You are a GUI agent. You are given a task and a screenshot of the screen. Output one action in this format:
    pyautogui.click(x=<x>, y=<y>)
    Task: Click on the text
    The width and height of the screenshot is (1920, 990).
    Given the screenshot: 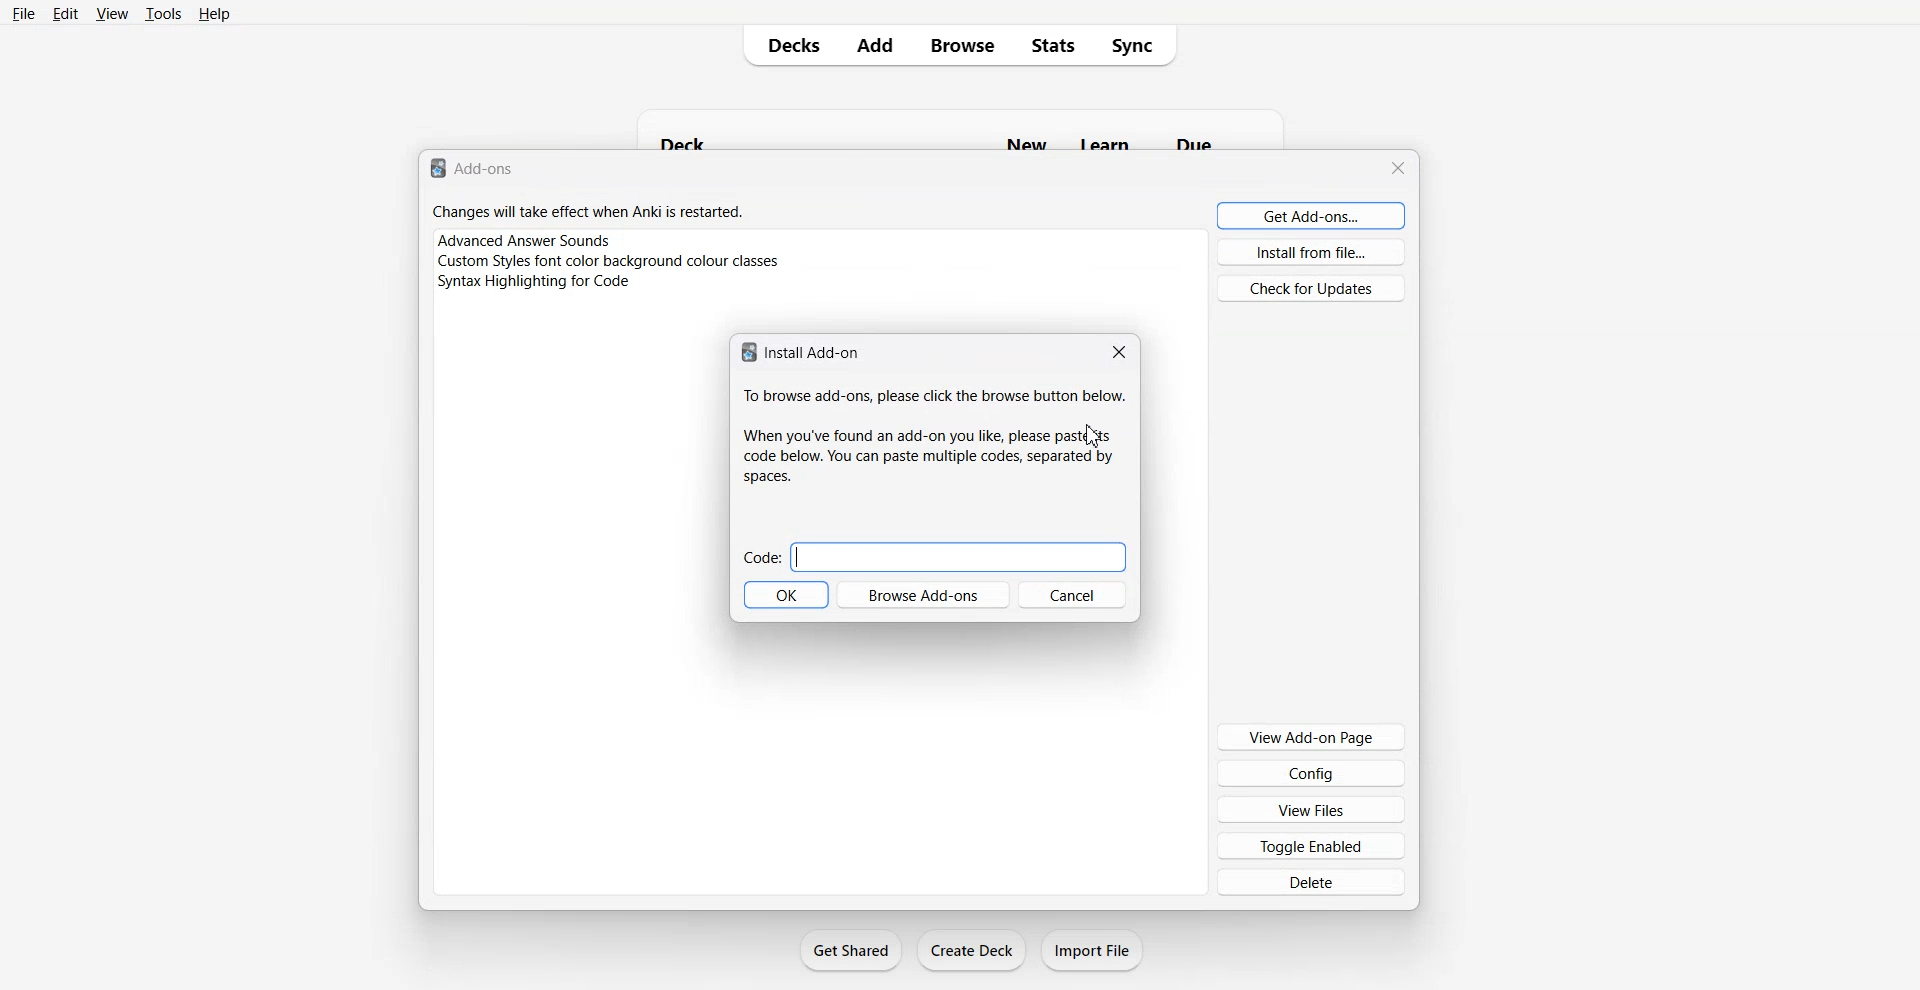 What is the action you would take?
    pyautogui.click(x=926, y=455)
    